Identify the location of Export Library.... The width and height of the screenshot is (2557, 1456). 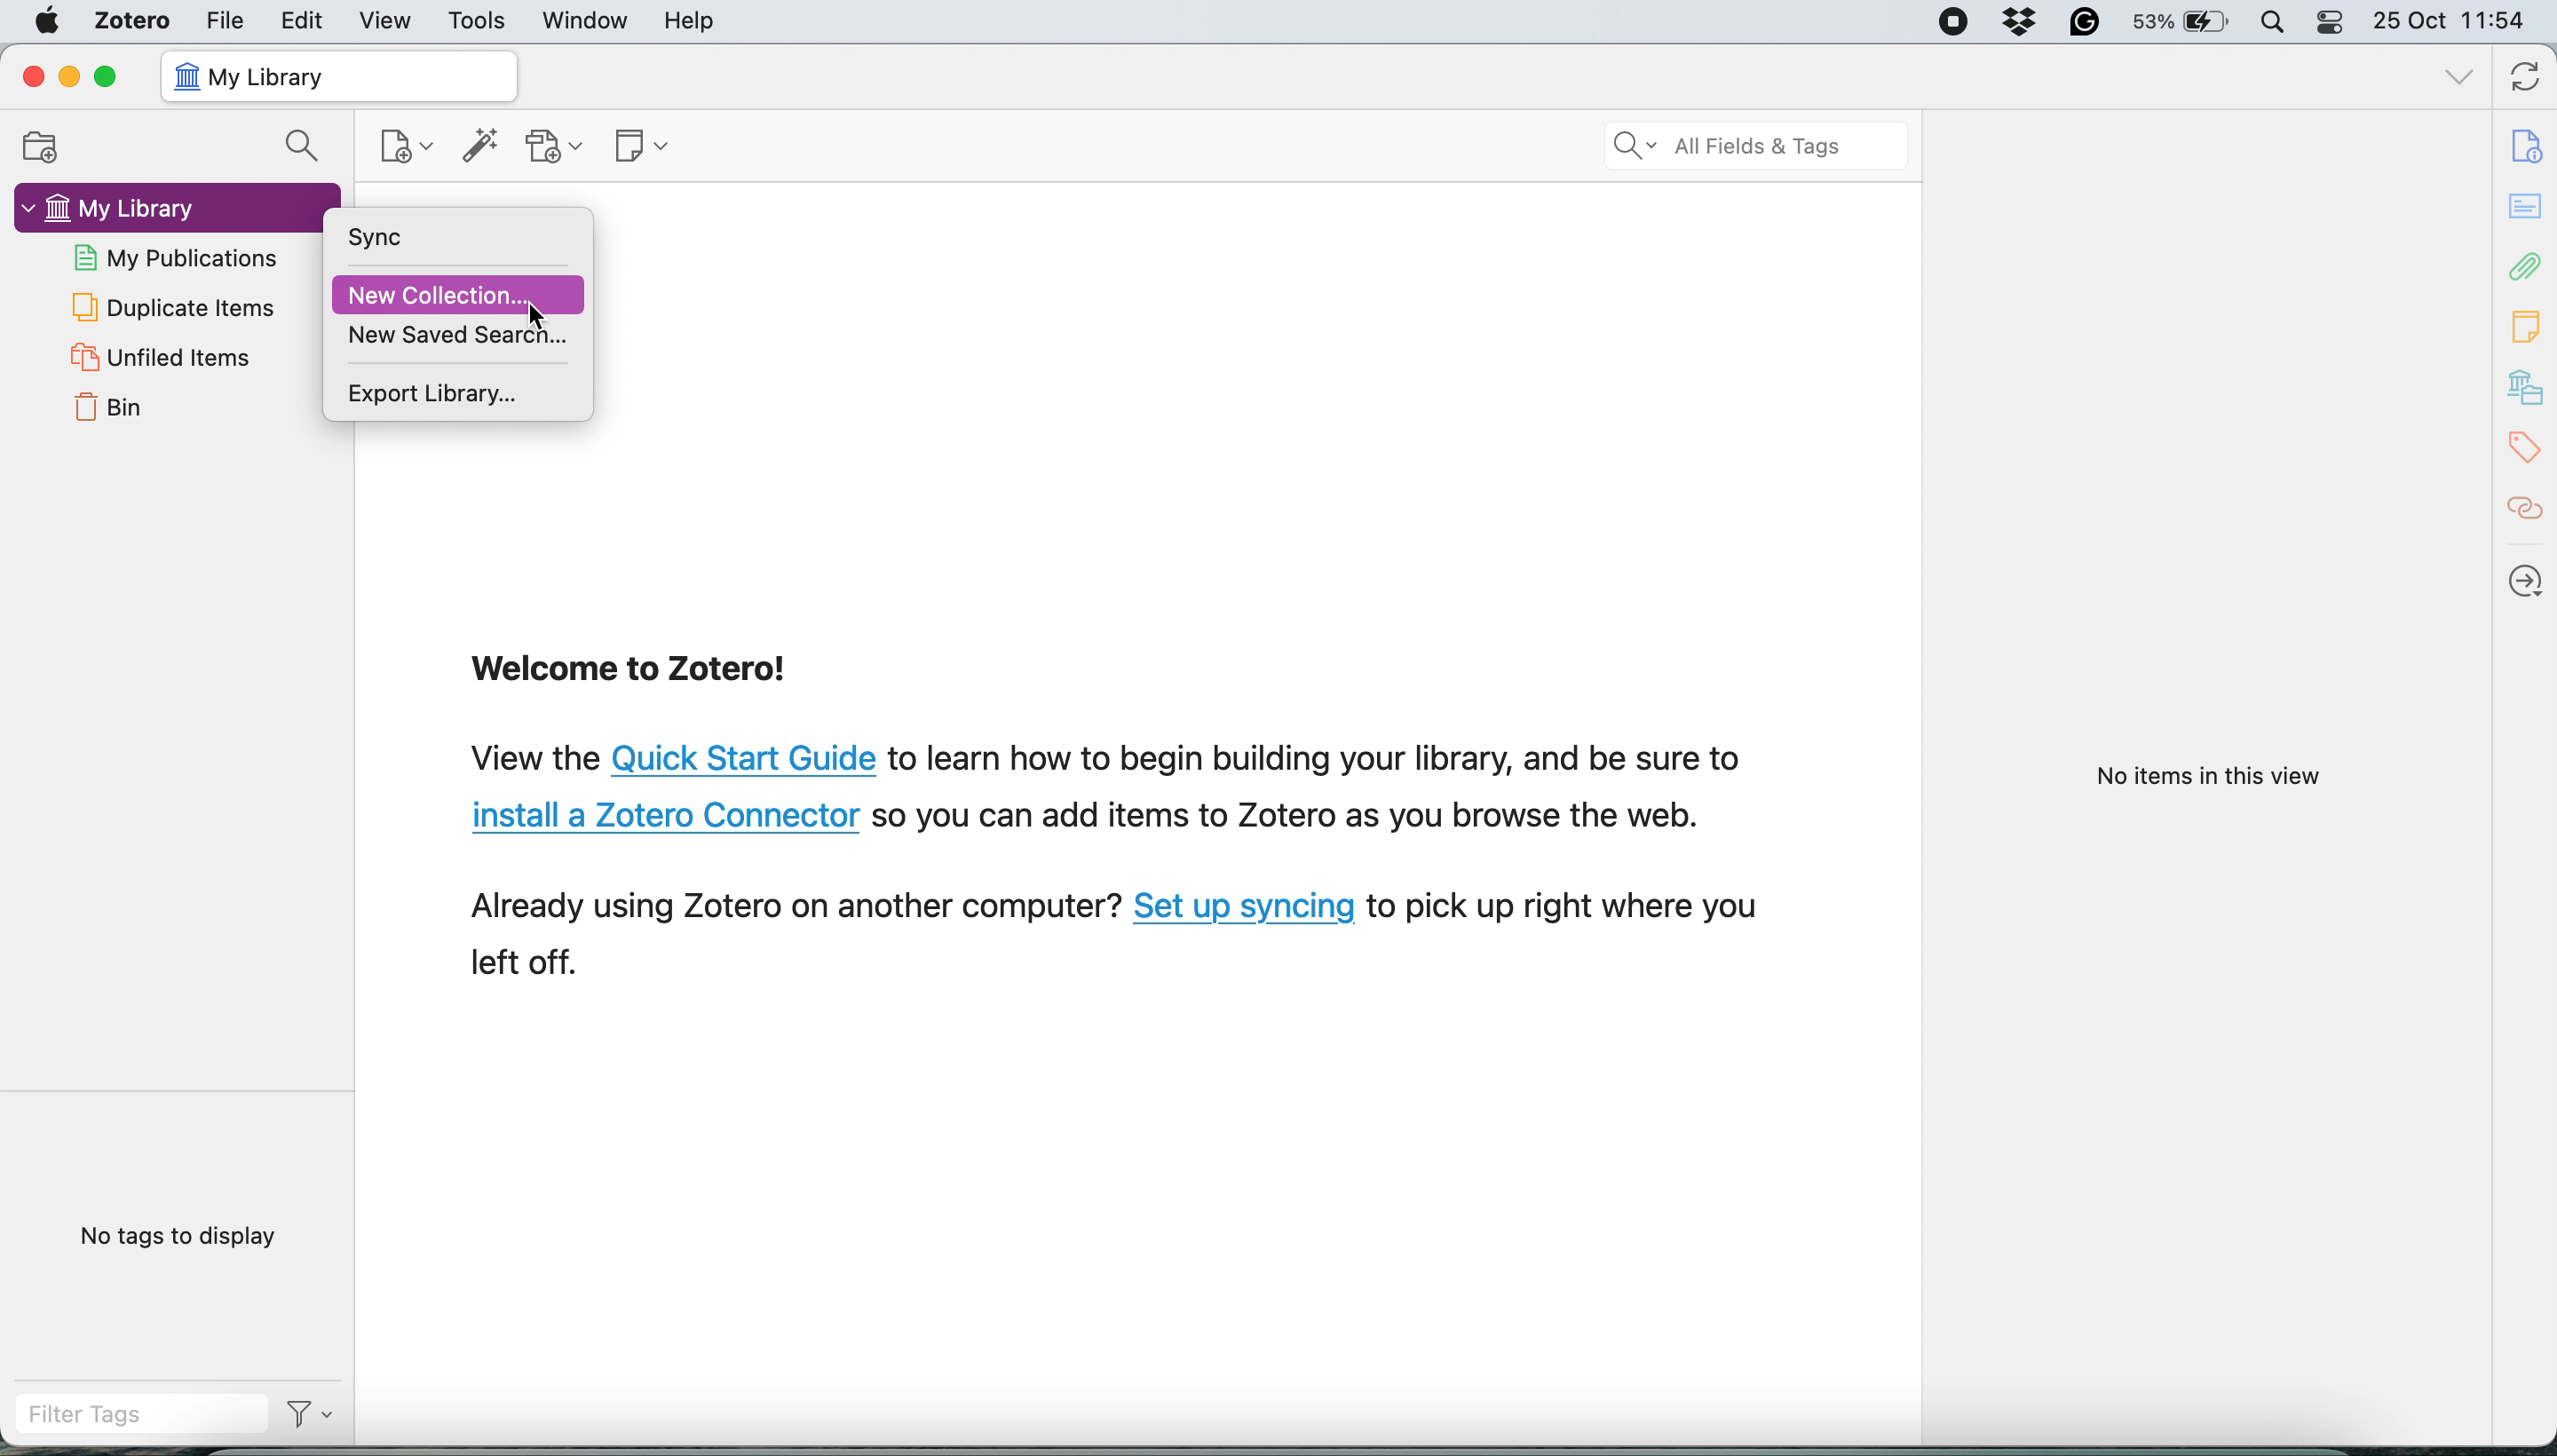
(459, 393).